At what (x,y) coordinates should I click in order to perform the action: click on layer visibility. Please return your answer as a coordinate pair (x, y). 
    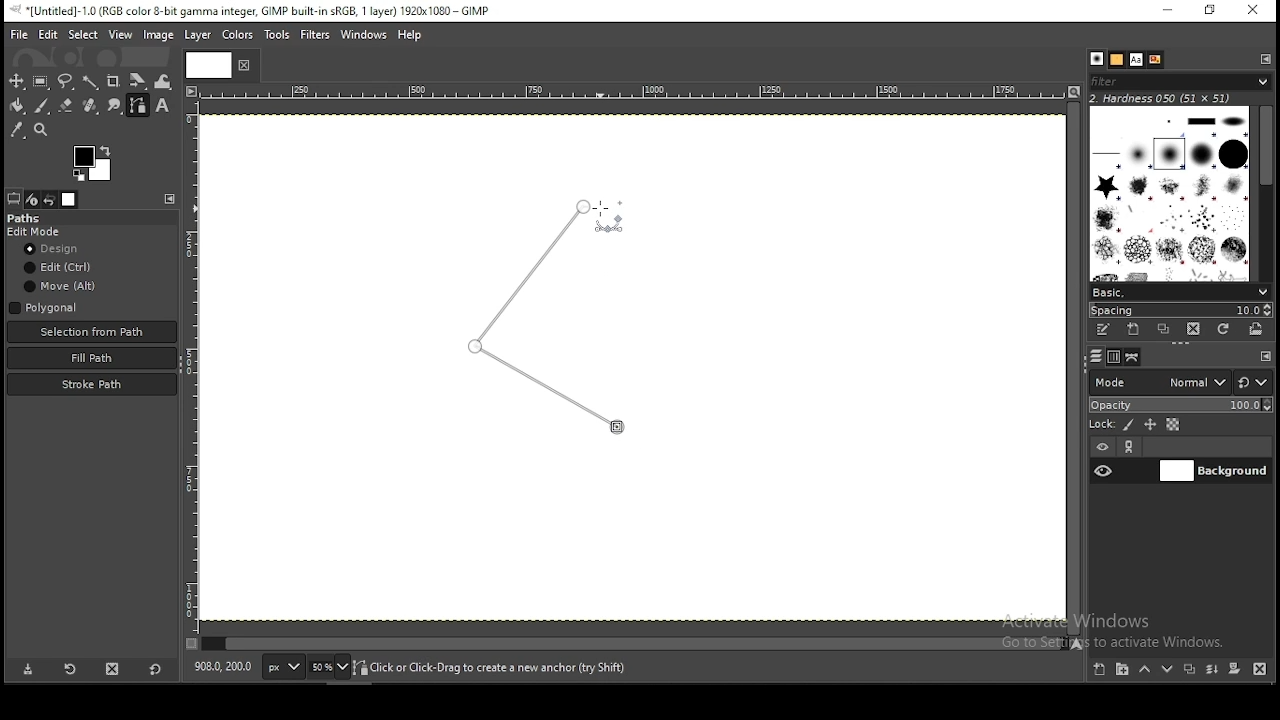
    Looking at the image, I should click on (1103, 446).